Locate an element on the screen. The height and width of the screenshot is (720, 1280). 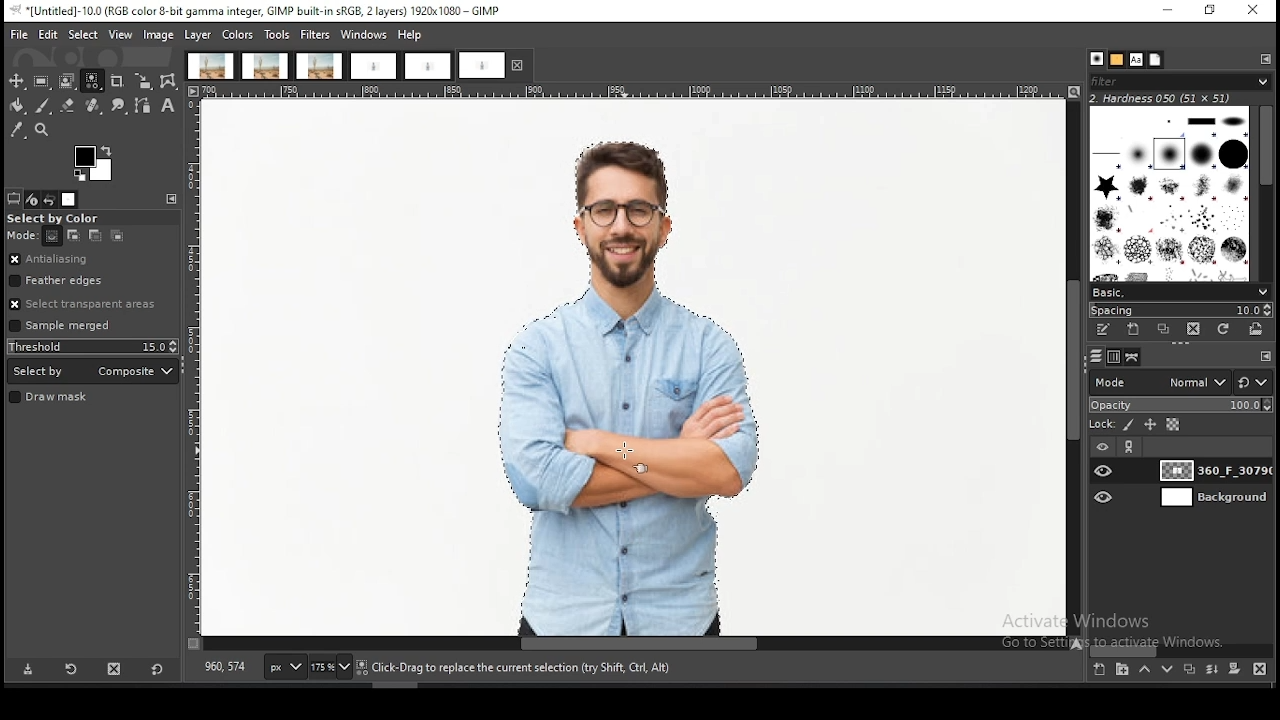
scale is located at coordinates (194, 368).